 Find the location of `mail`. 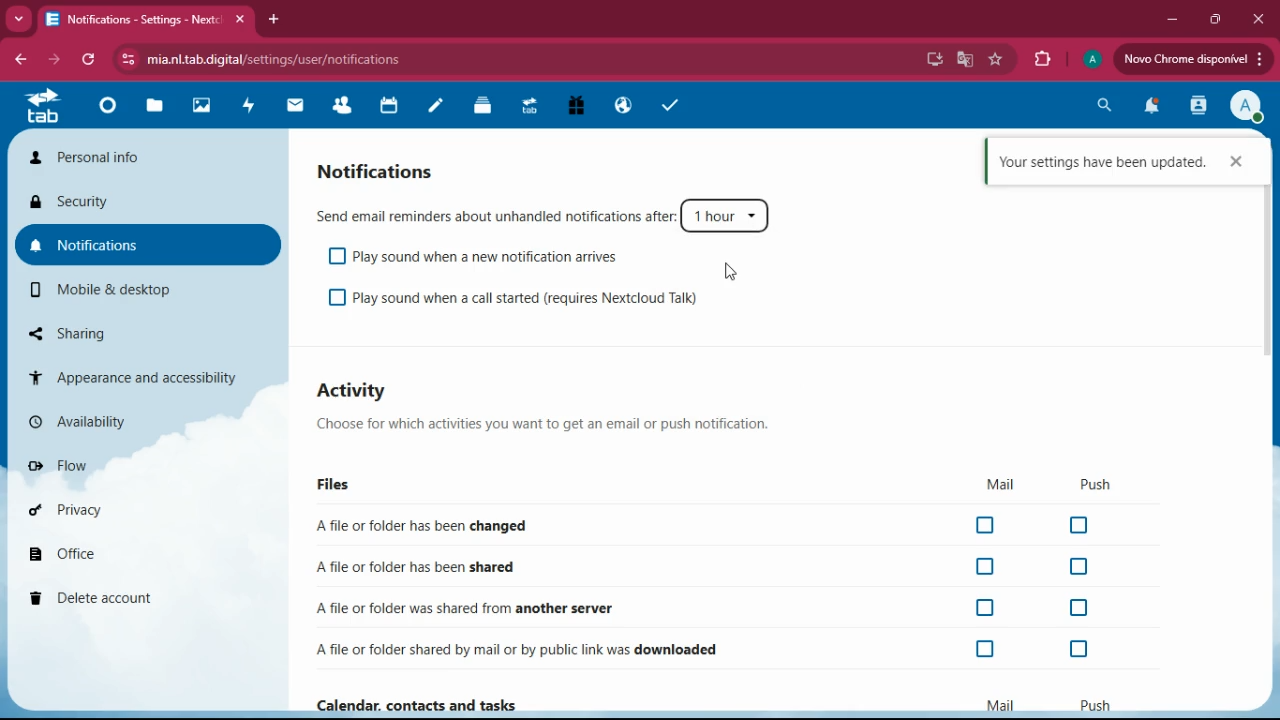

mail is located at coordinates (992, 485).